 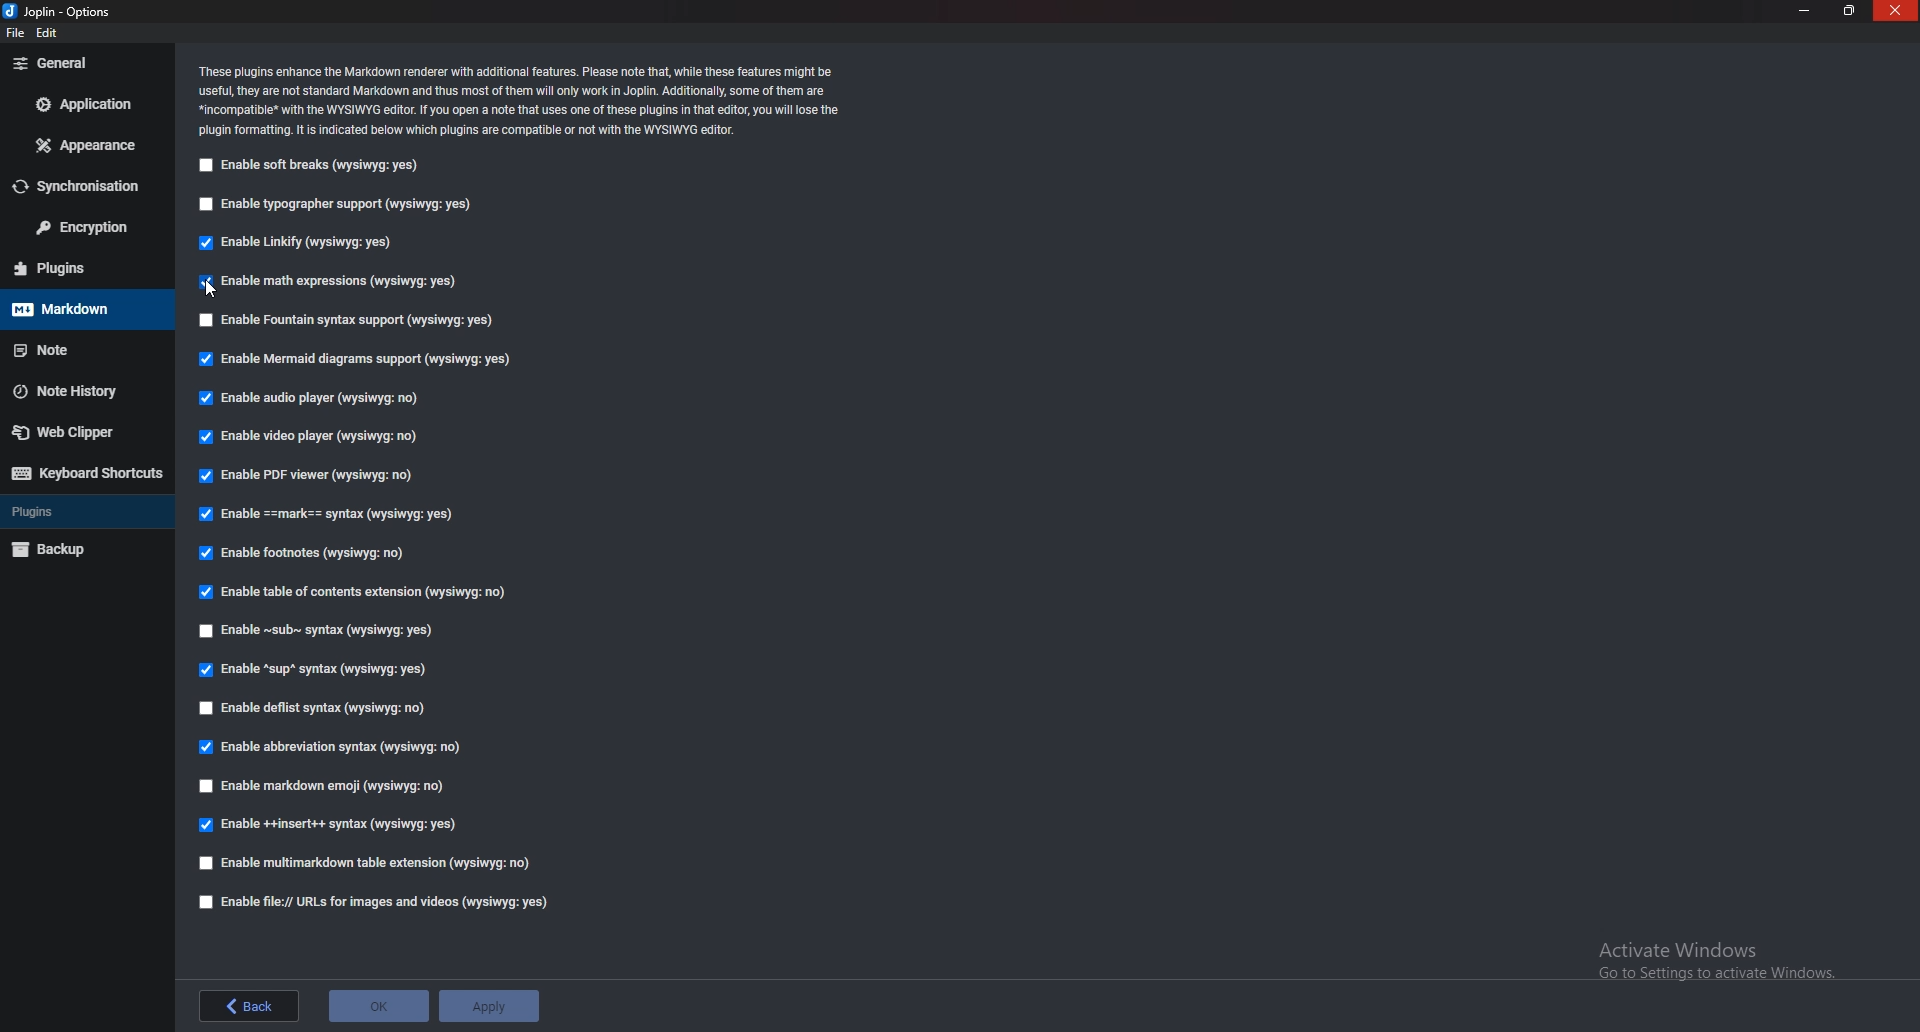 What do you see at coordinates (323, 788) in the screenshot?
I see `enable markdown Emoji` at bounding box center [323, 788].